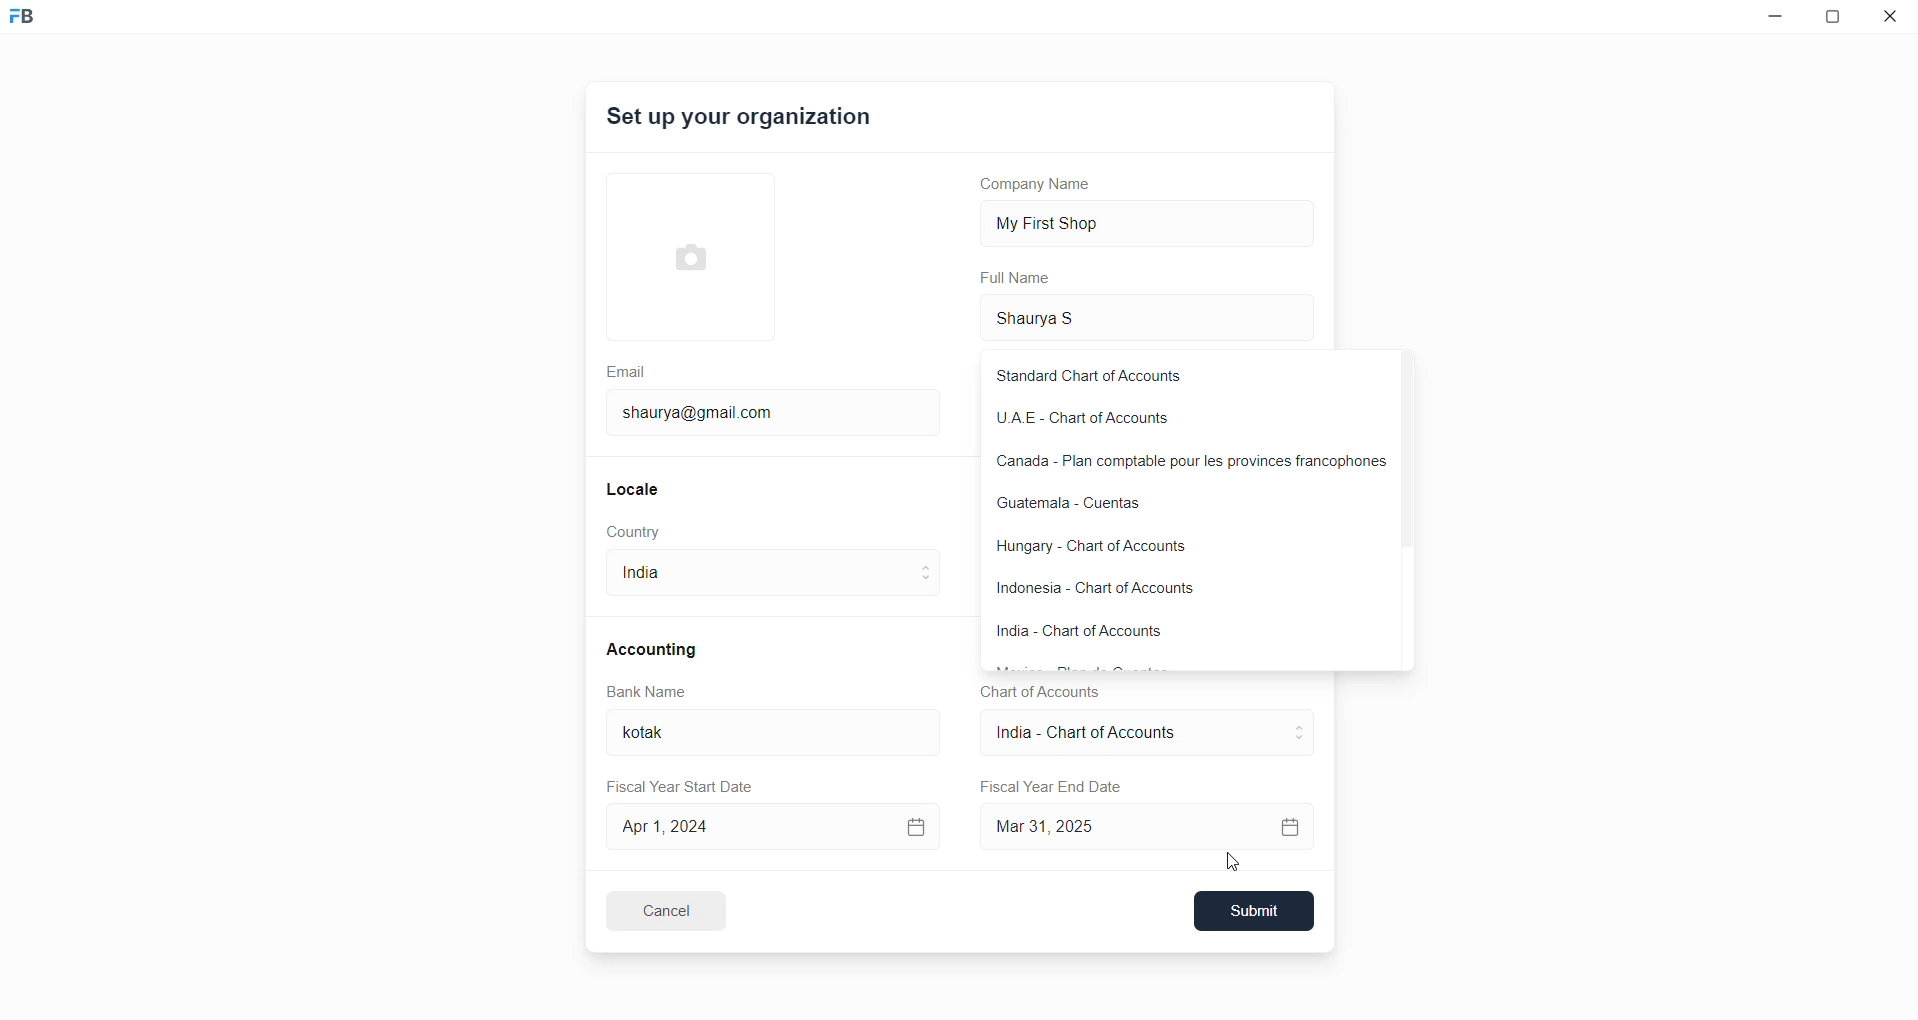  What do you see at coordinates (1079, 221) in the screenshot?
I see `My First Shop` at bounding box center [1079, 221].